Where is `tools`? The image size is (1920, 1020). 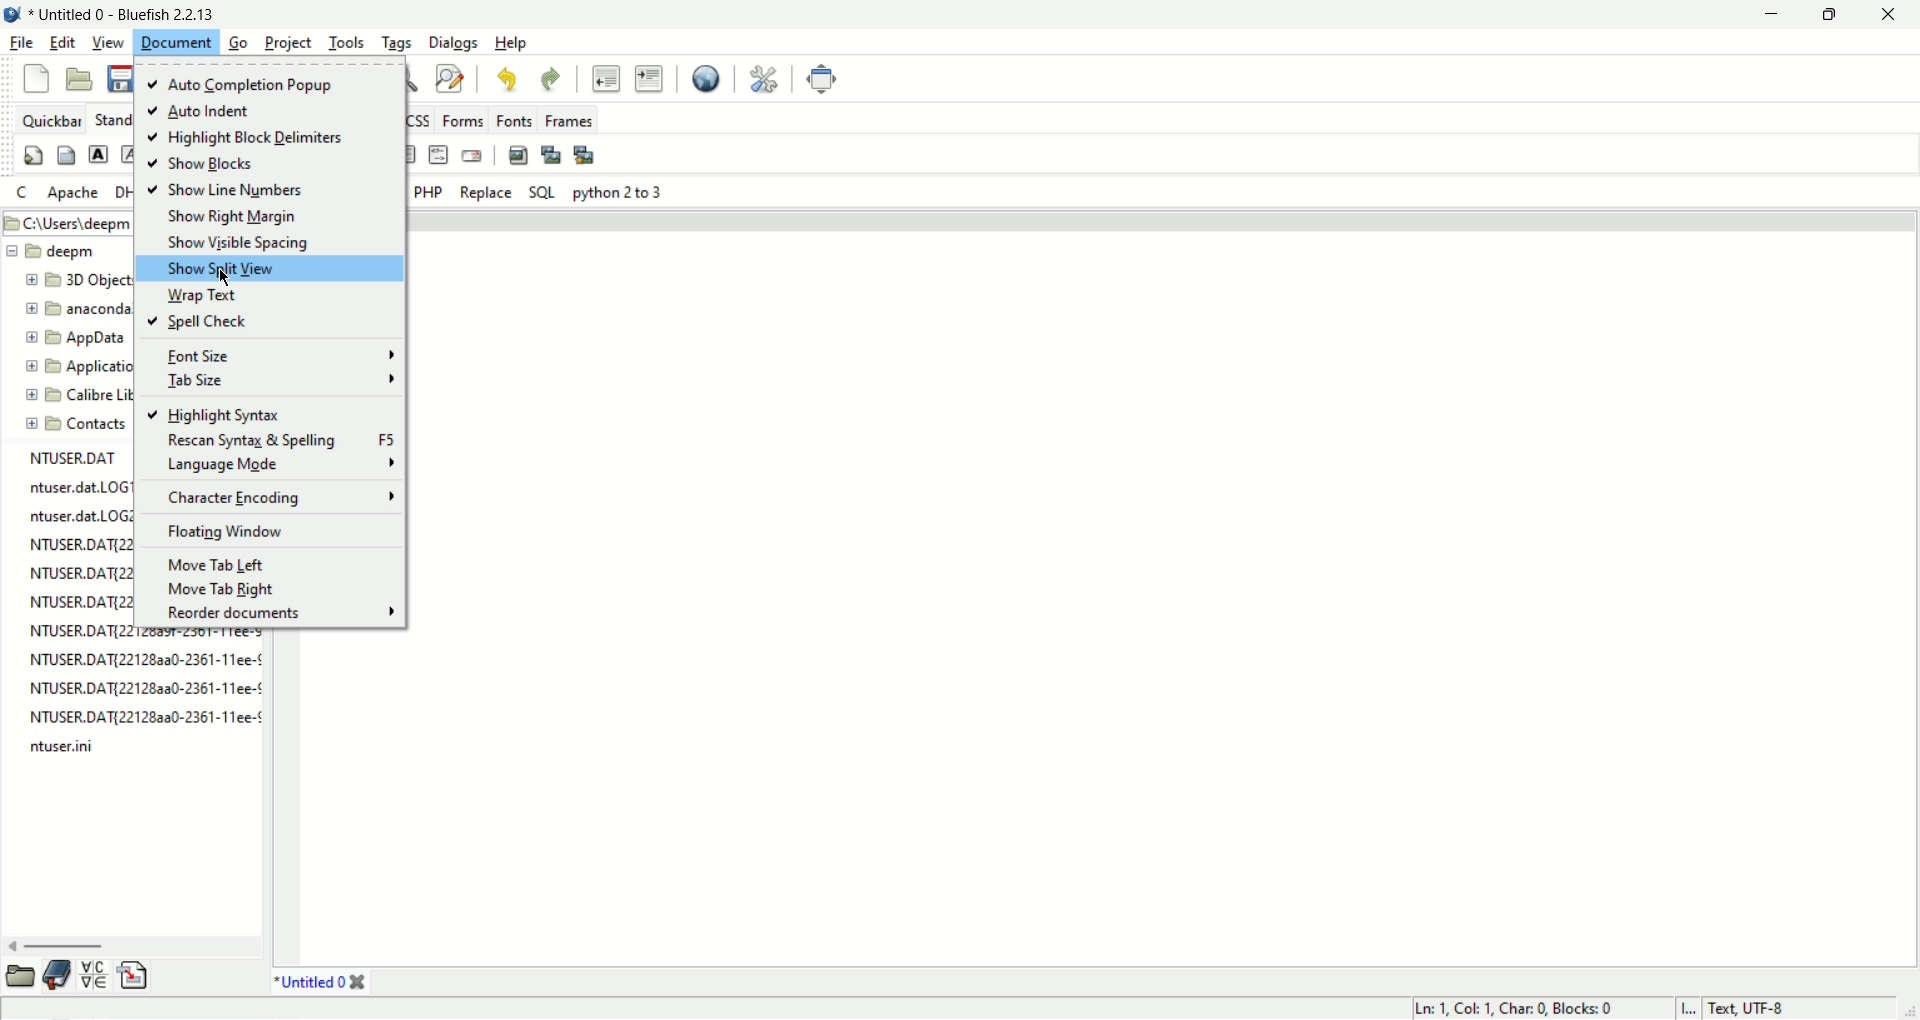 tools is located at coordinates (346, 43).